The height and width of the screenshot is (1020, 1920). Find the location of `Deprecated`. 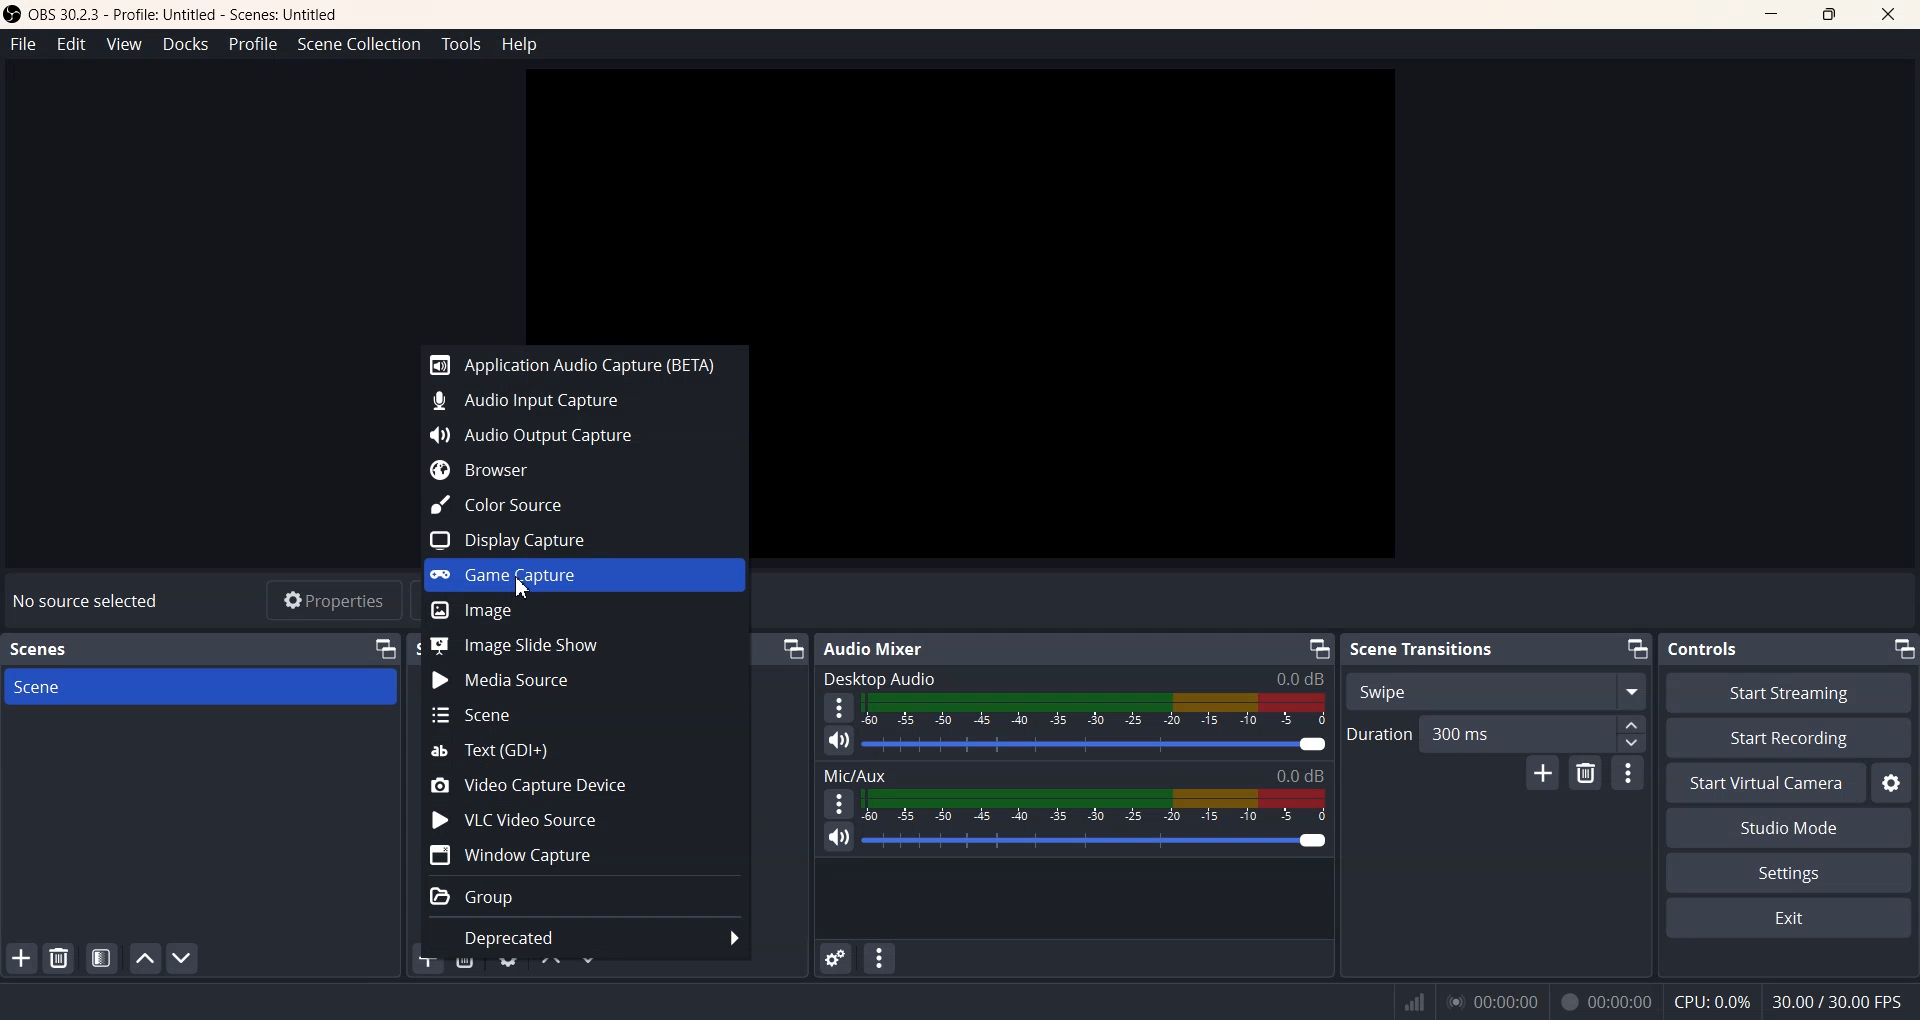

Deprecated is located at coordinates (583, 938).